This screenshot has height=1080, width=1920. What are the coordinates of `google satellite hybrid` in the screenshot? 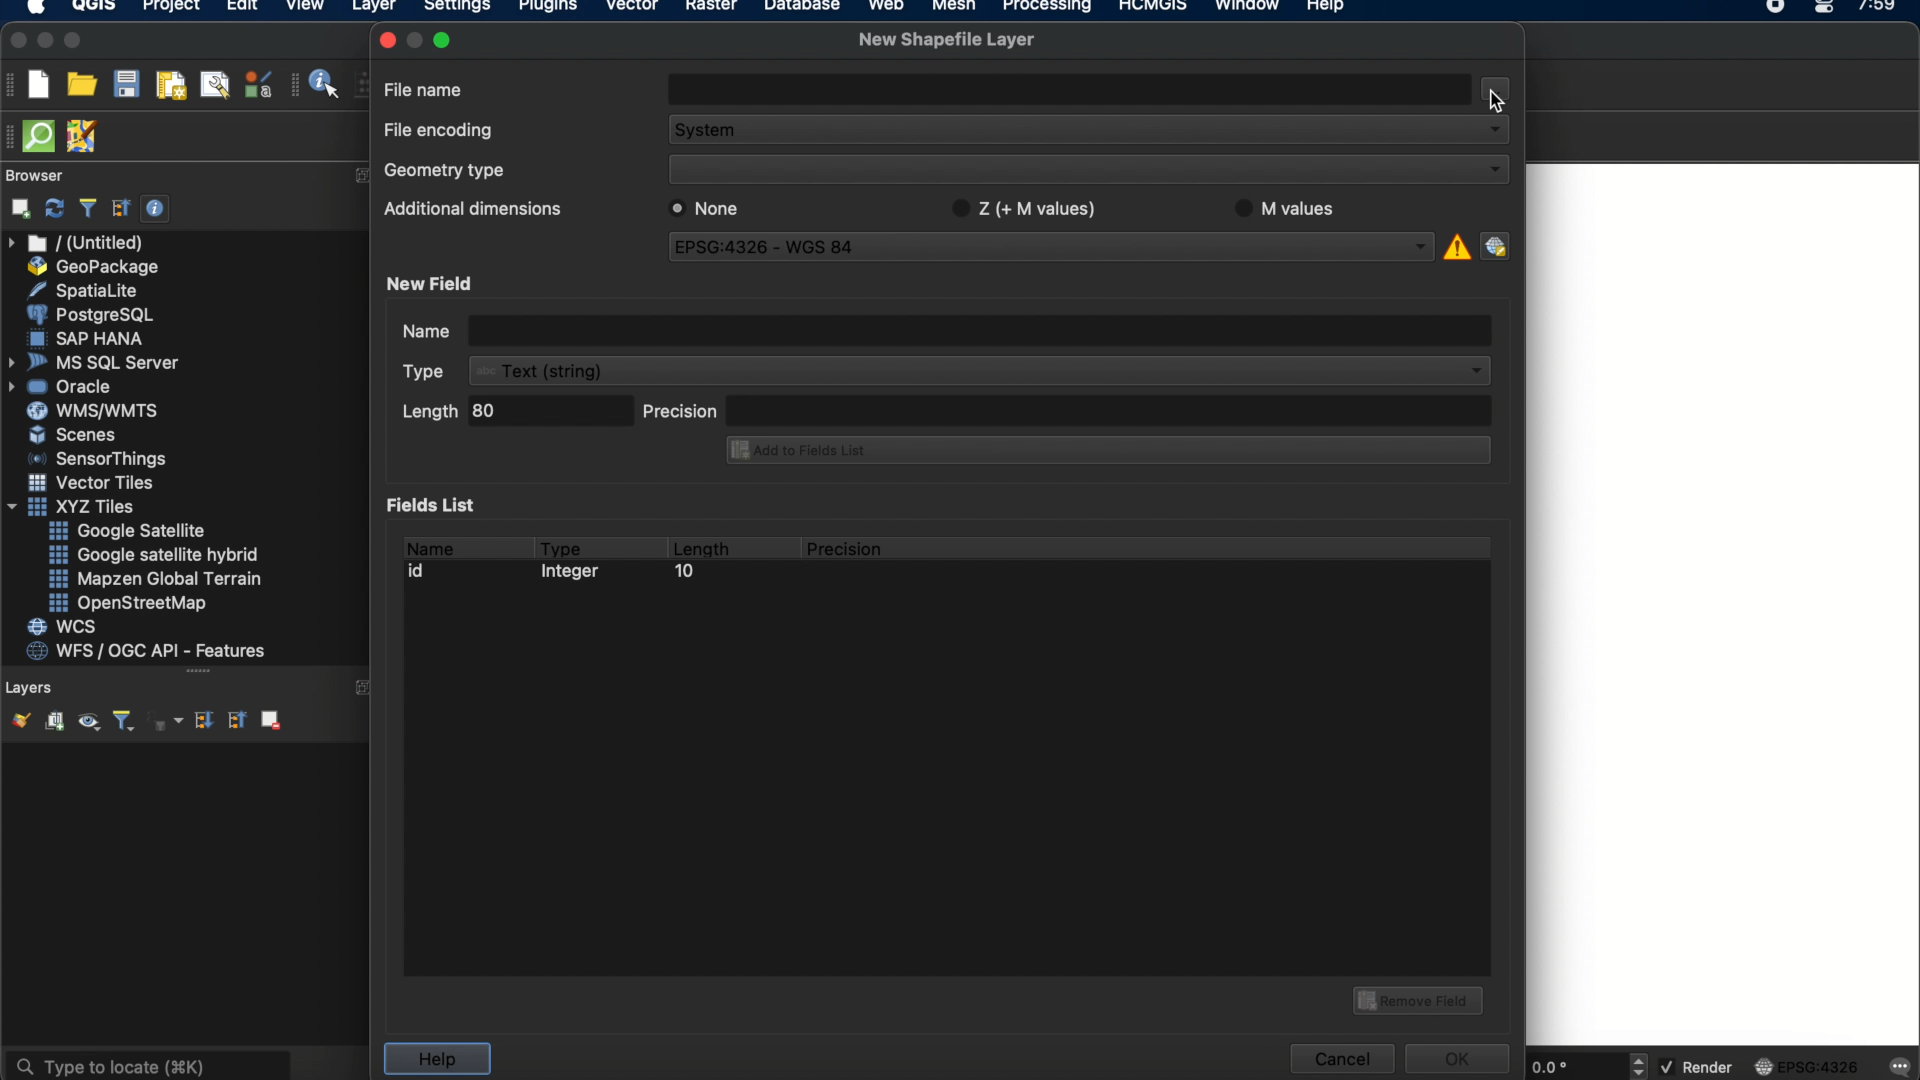 It's located at (156, 555).